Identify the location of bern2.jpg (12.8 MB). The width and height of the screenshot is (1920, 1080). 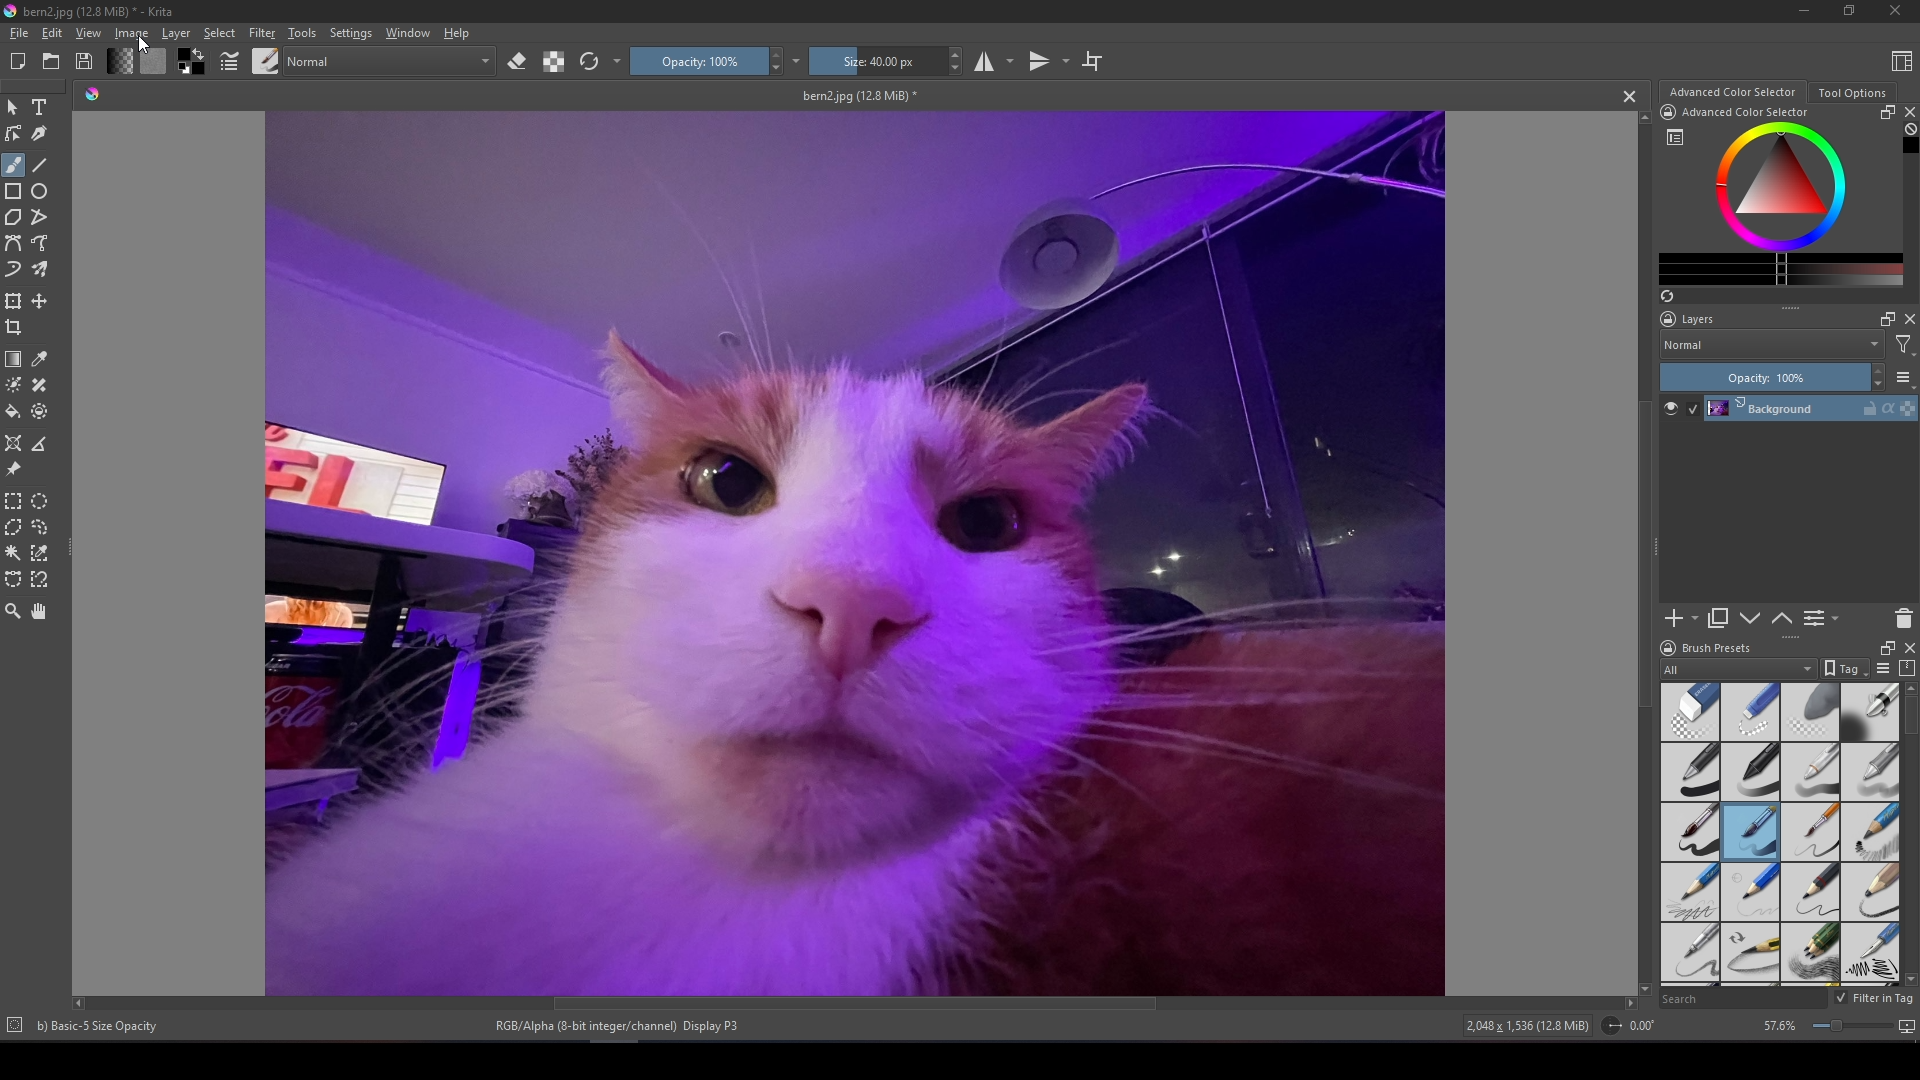
(859, 96).